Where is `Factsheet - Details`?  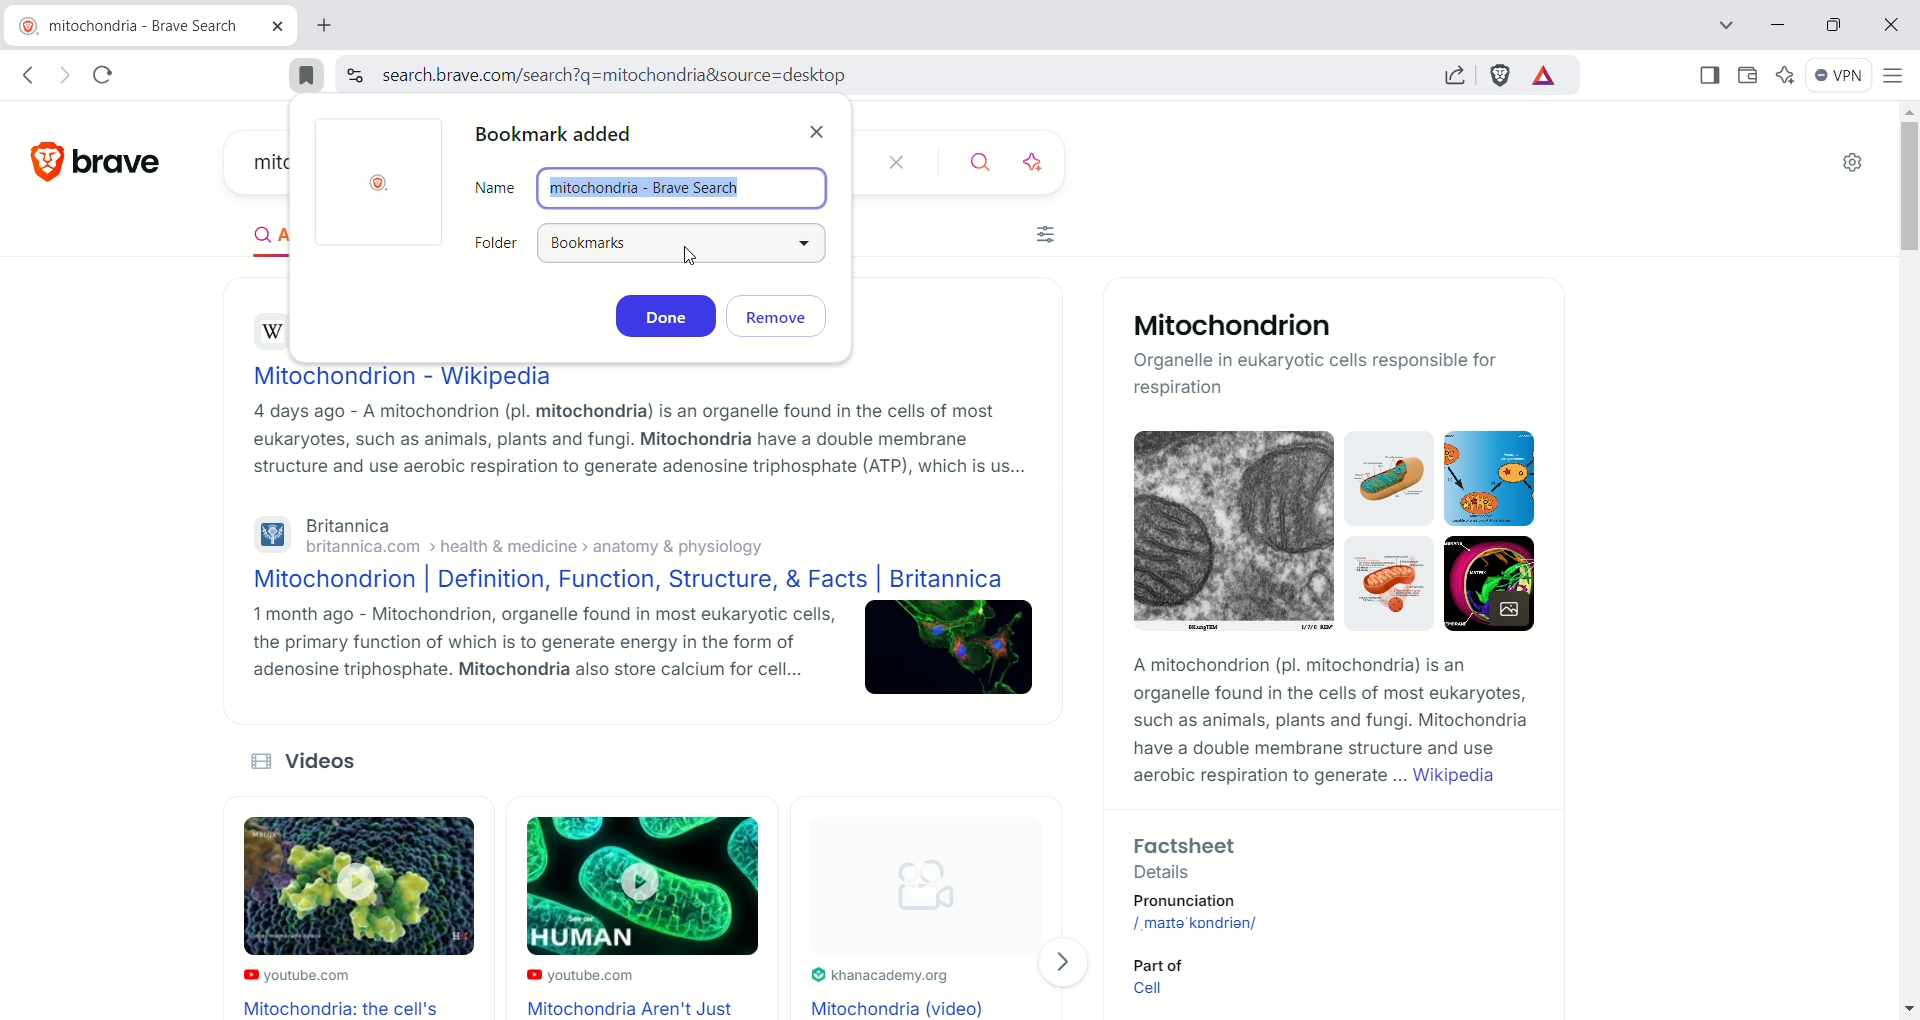
Factsheet - Details is located at coordinates (1316, 855).